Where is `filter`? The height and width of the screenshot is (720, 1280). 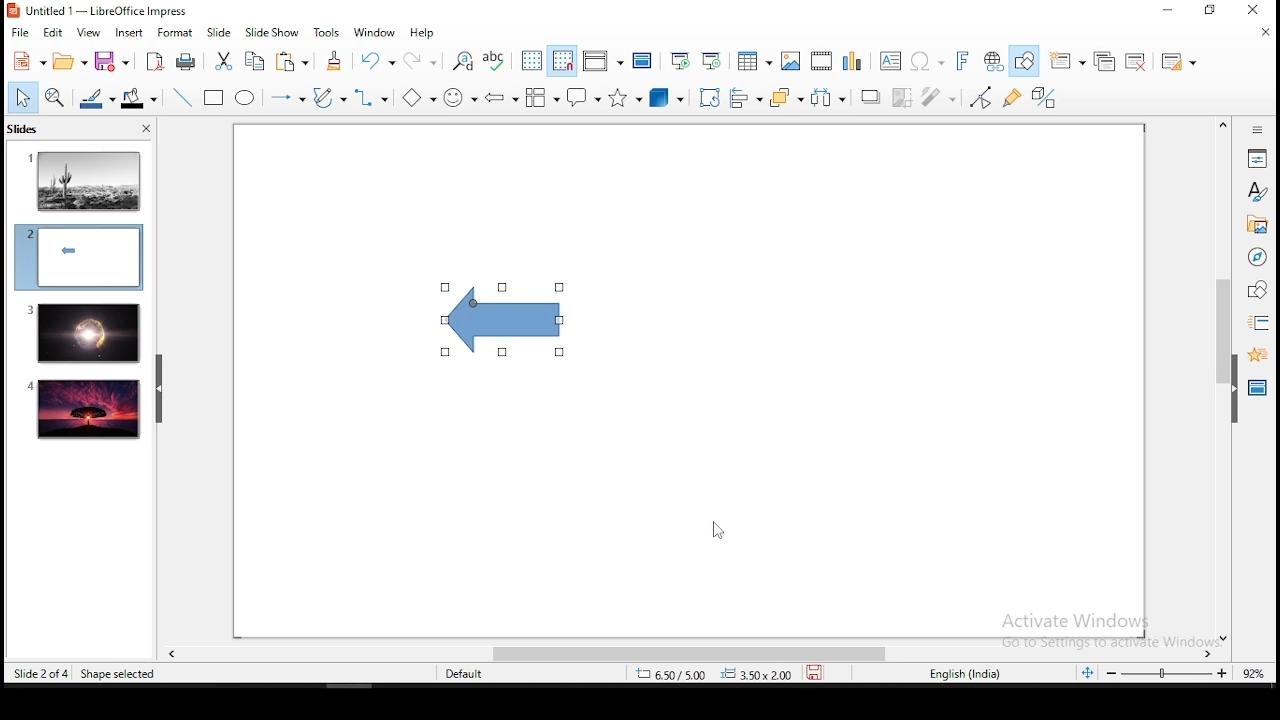
filter is located at coordinates (935, 97).